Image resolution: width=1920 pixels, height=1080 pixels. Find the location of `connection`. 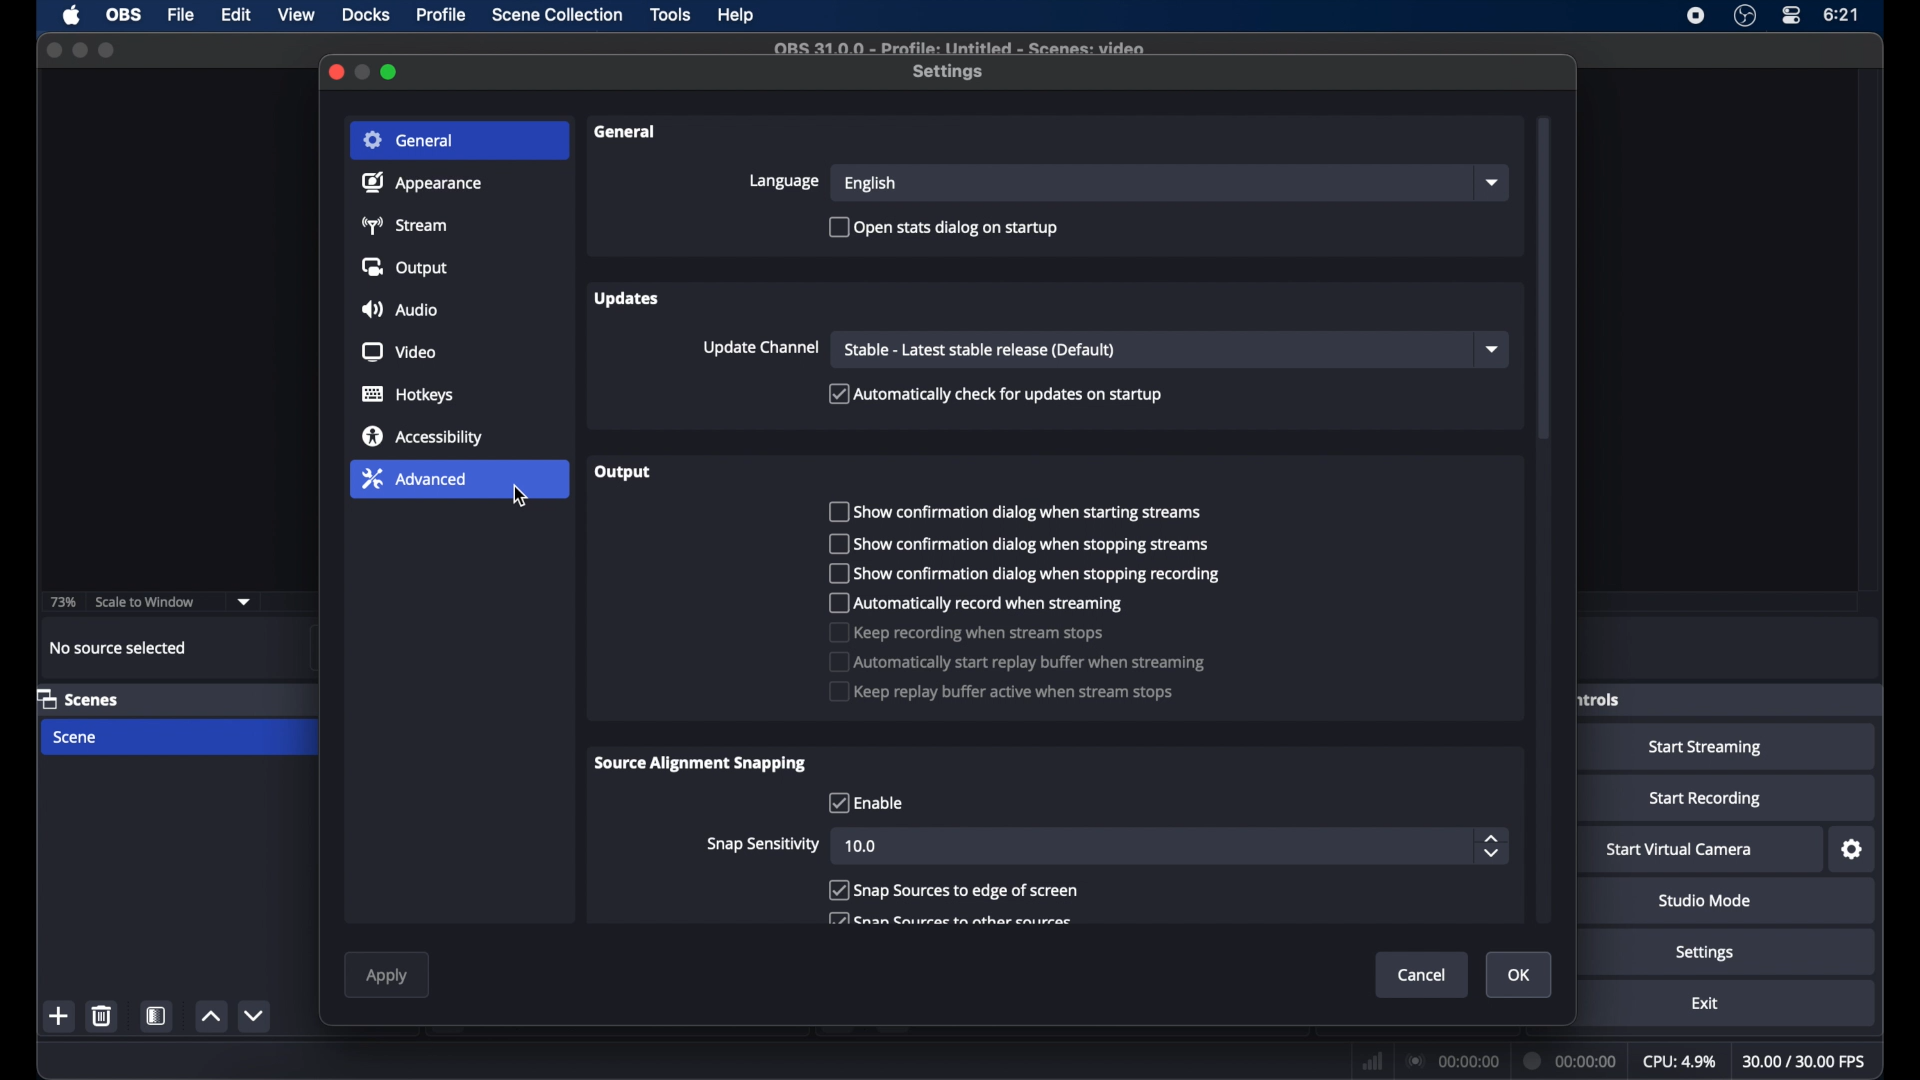

connection is located at coordinates (1452, 1060).